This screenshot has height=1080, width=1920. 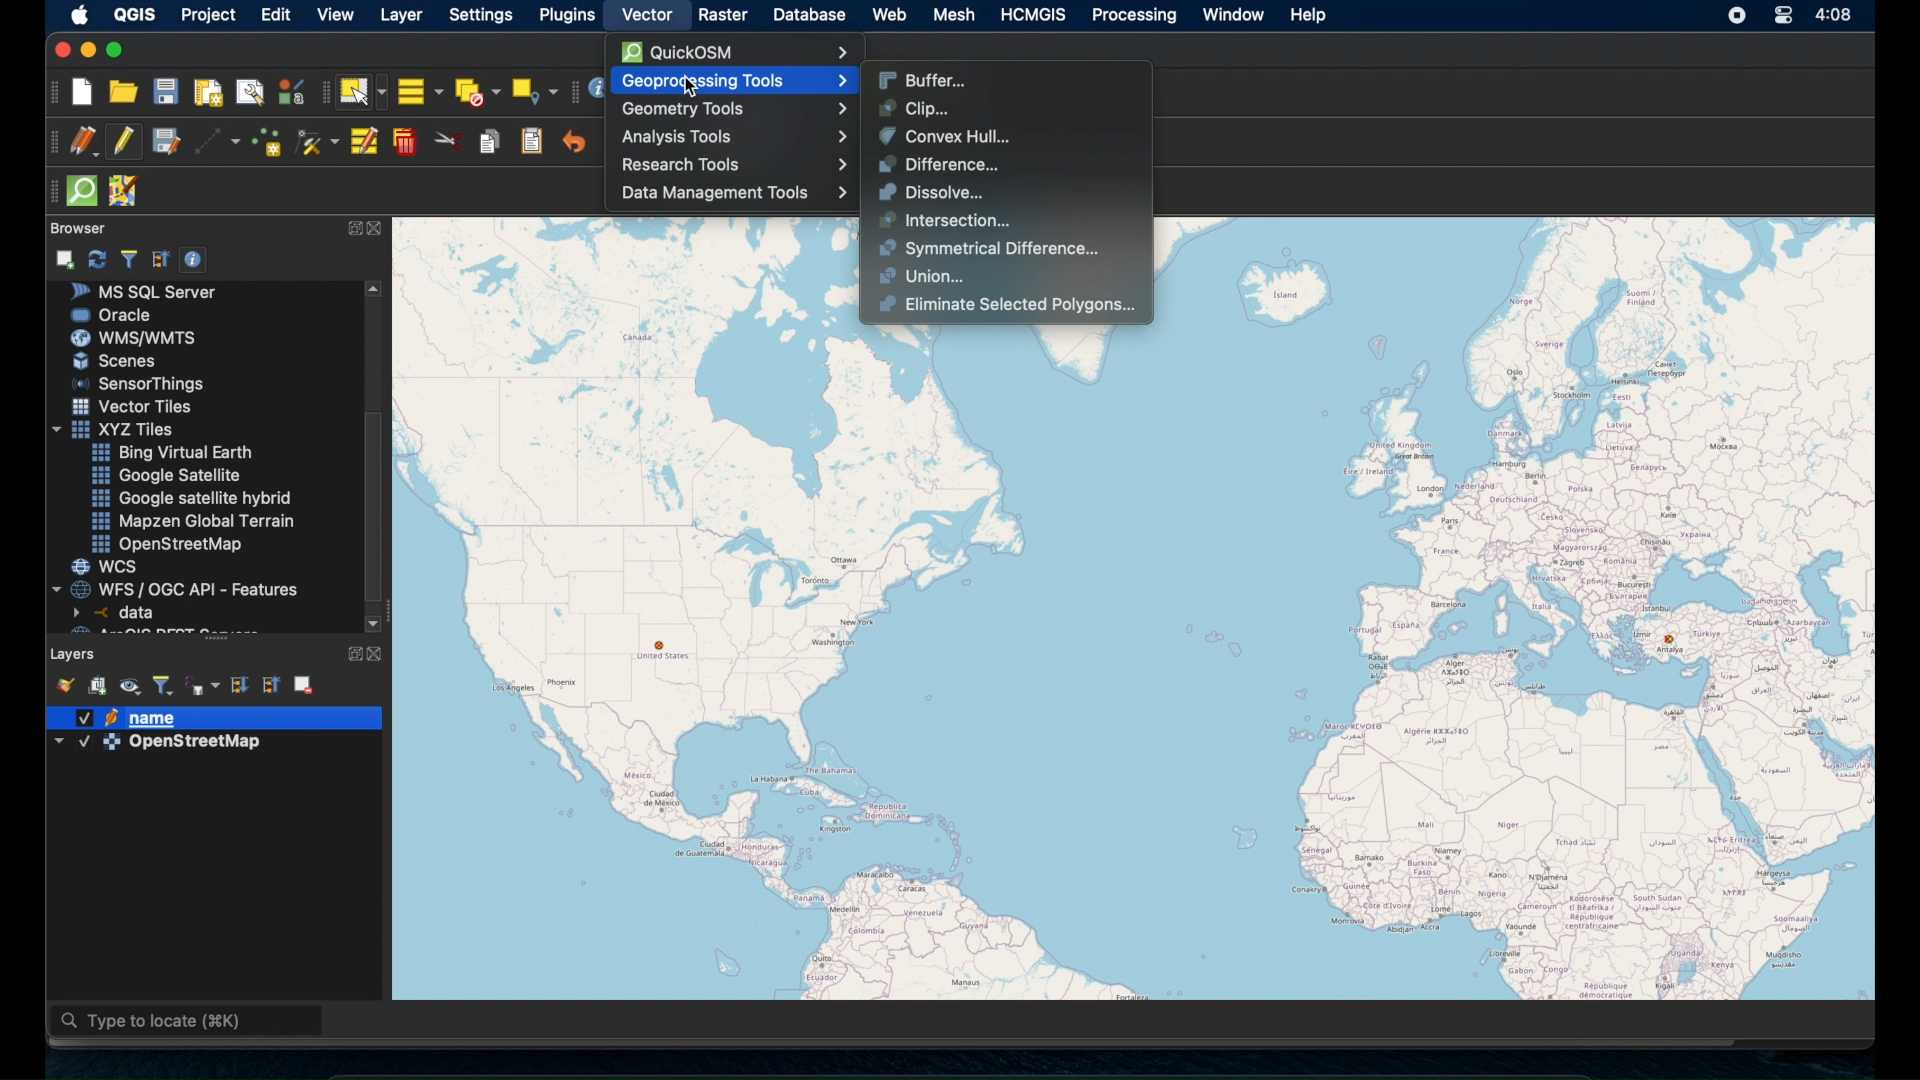 I want to click on name layer, so click(x=134, y=718).